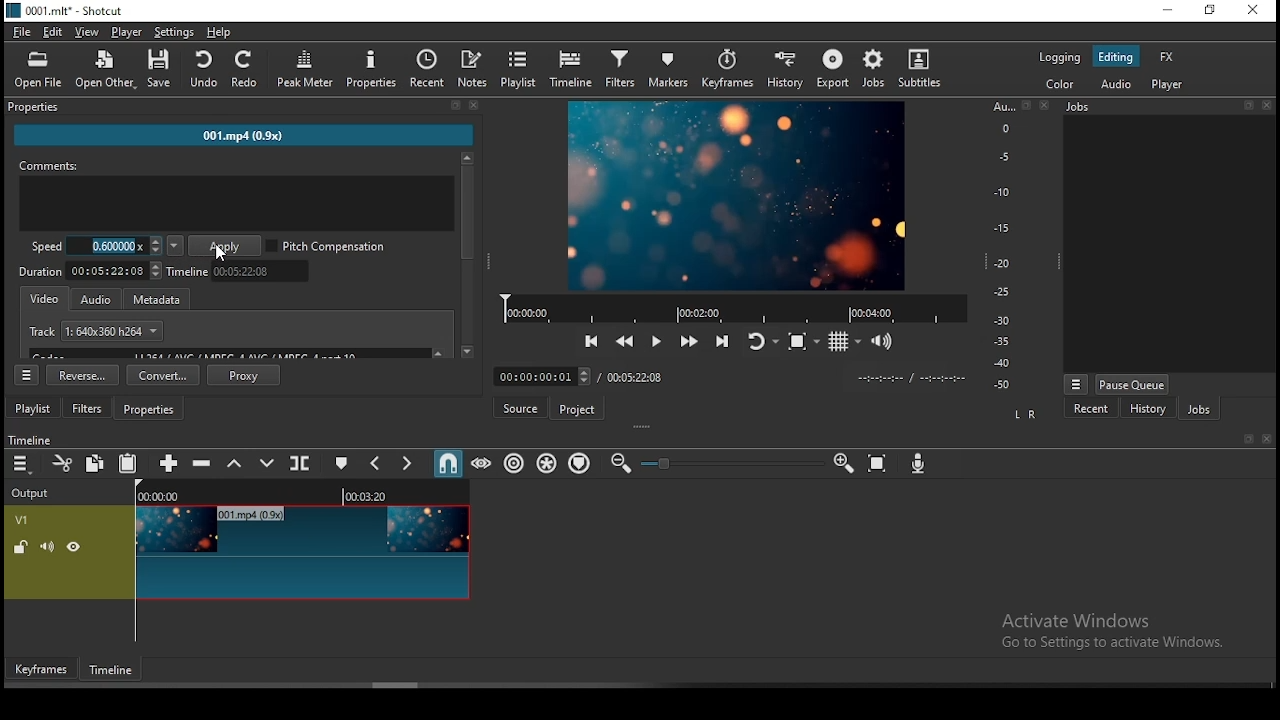 Image resolution: width=1280 pixels, height=720 pixels. Describe the element at coordinates (372, 69) in the screenshot. I see `properties` at that location.